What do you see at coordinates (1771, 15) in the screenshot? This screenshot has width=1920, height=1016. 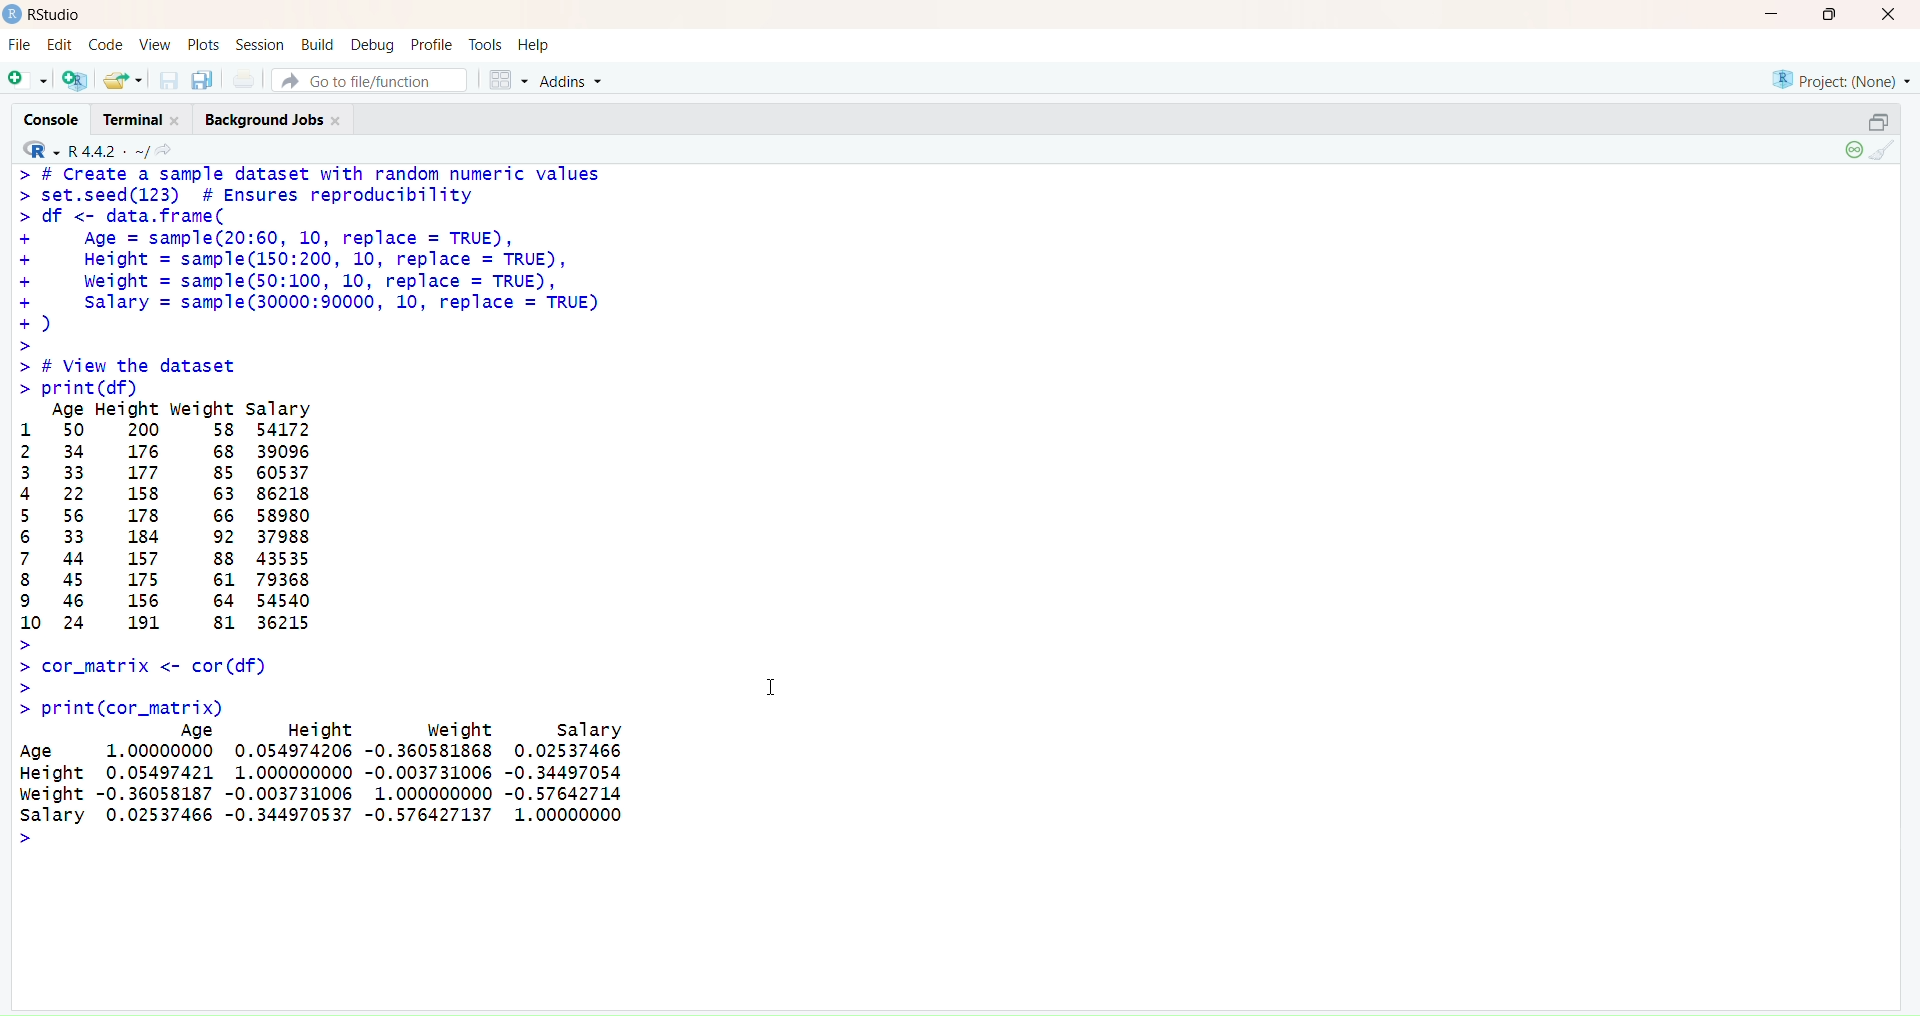 I see `Minimize` at bounding box center [1771, 15].